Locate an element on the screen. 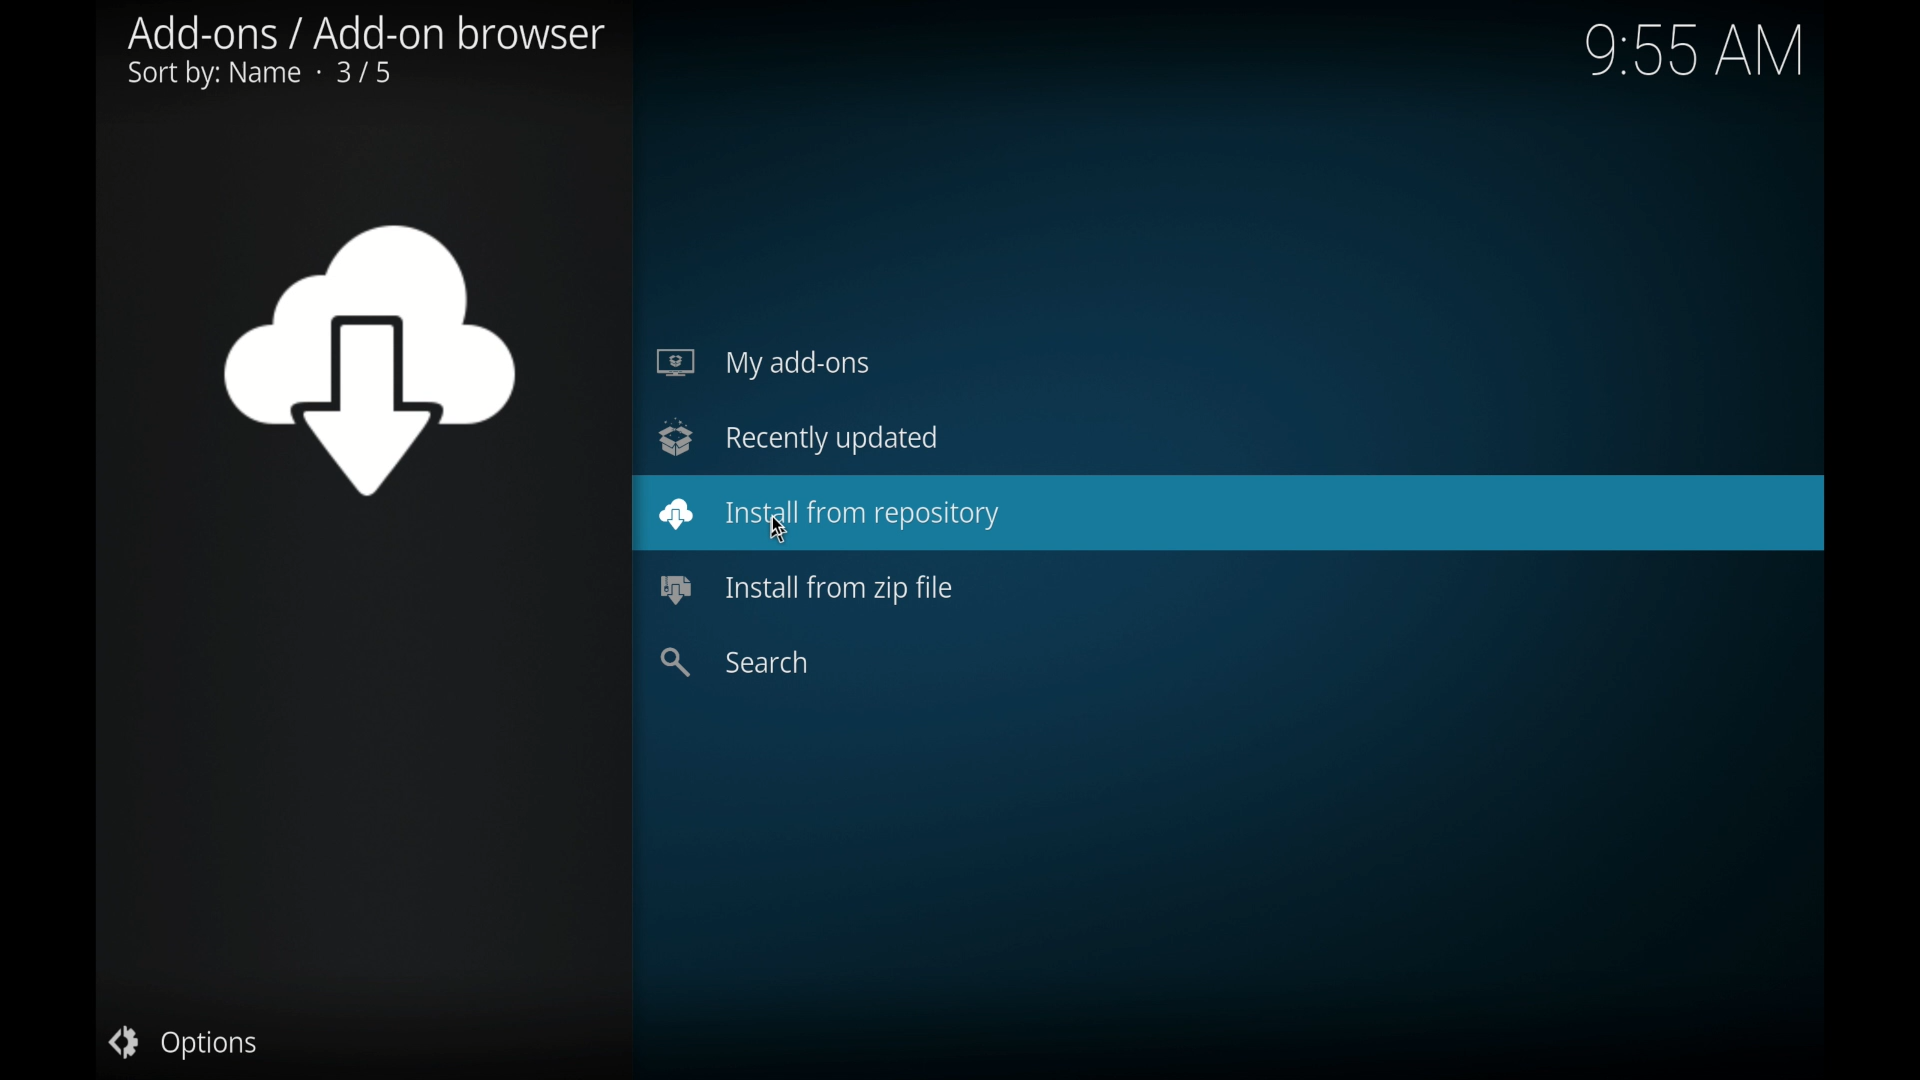 This screenshot has height=1080, width=1920. add-ons icon is located at coordinates (366, 361).